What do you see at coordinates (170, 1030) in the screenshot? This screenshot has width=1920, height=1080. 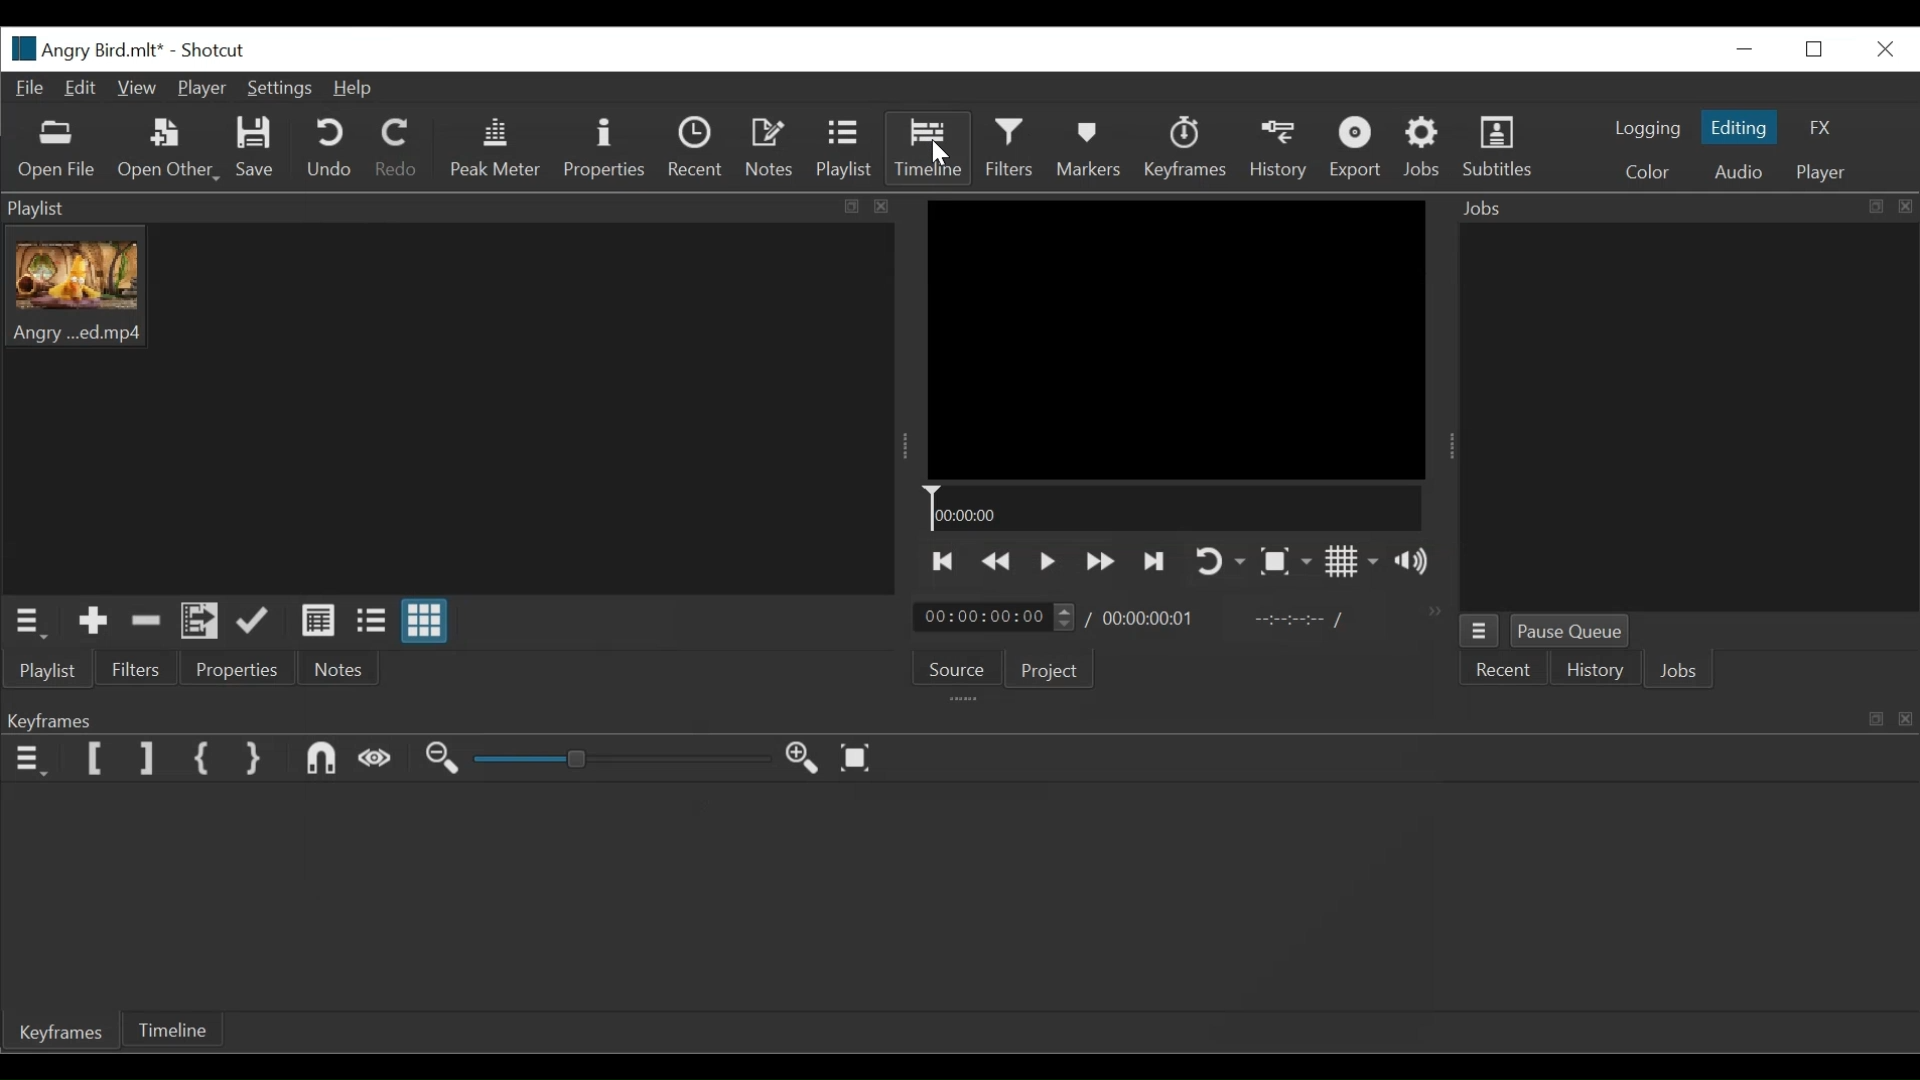 I see `Timeline` at bounding box center [170, 1030].